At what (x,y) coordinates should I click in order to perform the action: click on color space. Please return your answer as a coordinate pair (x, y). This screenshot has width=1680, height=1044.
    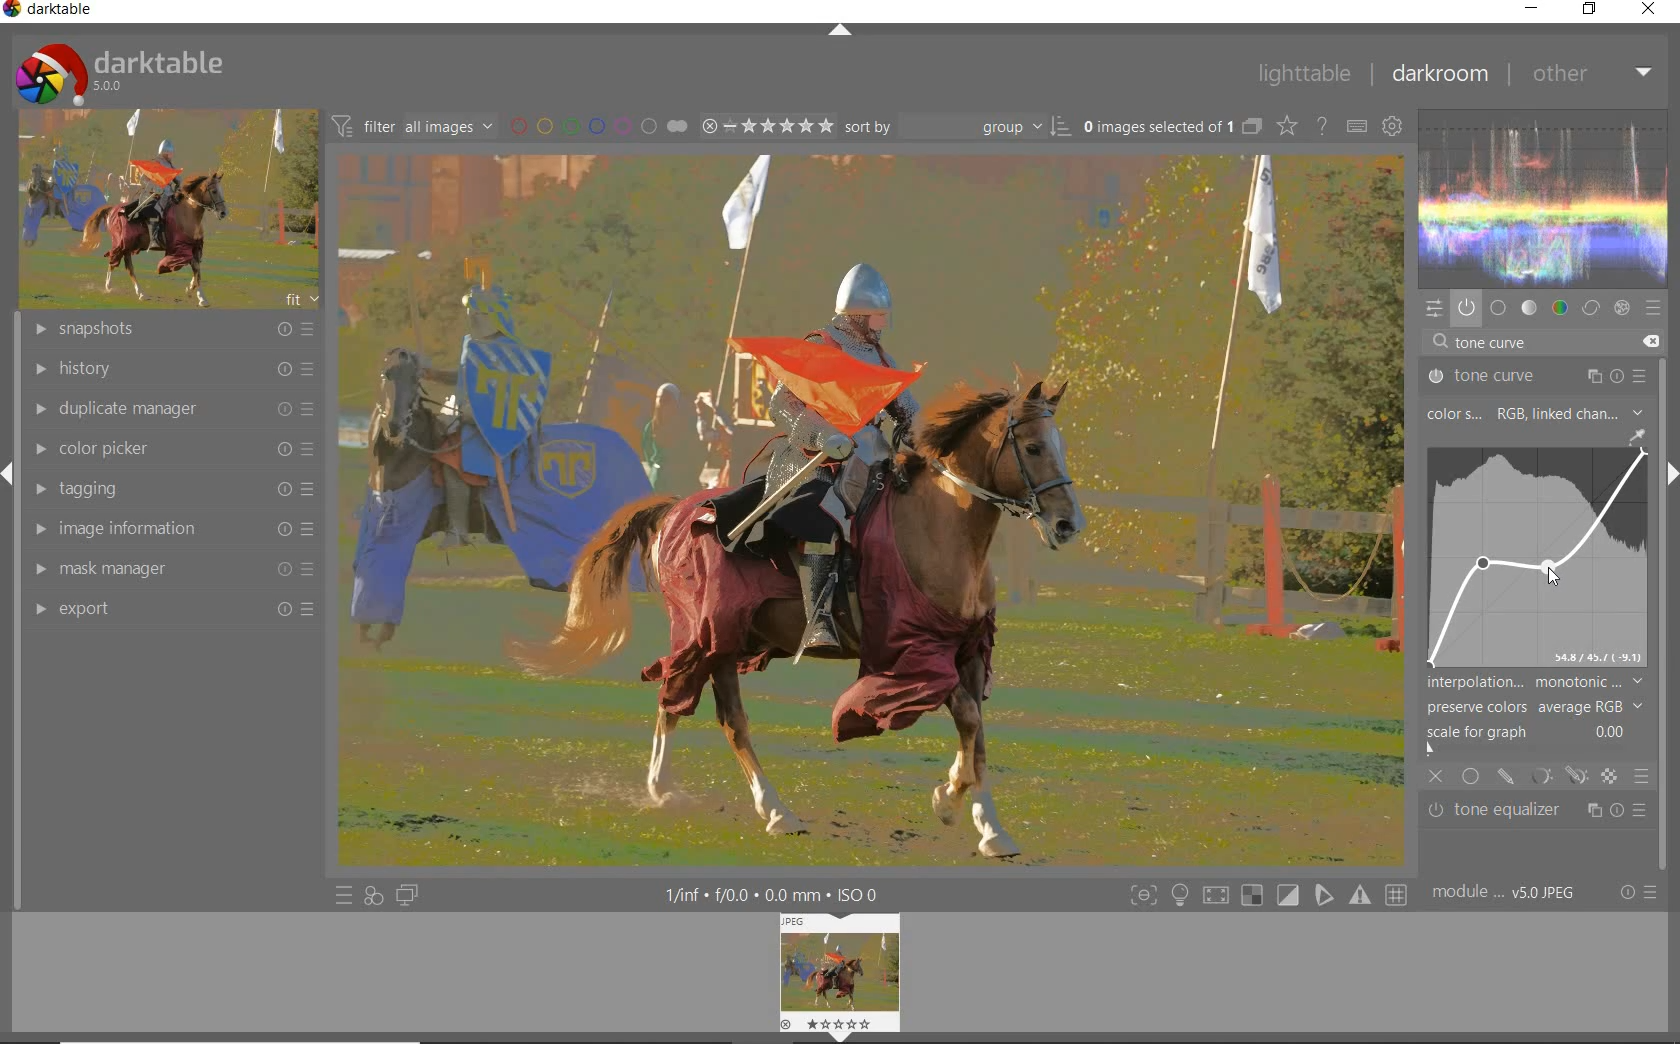
    Looking at the image, I should click on (1533, 415).